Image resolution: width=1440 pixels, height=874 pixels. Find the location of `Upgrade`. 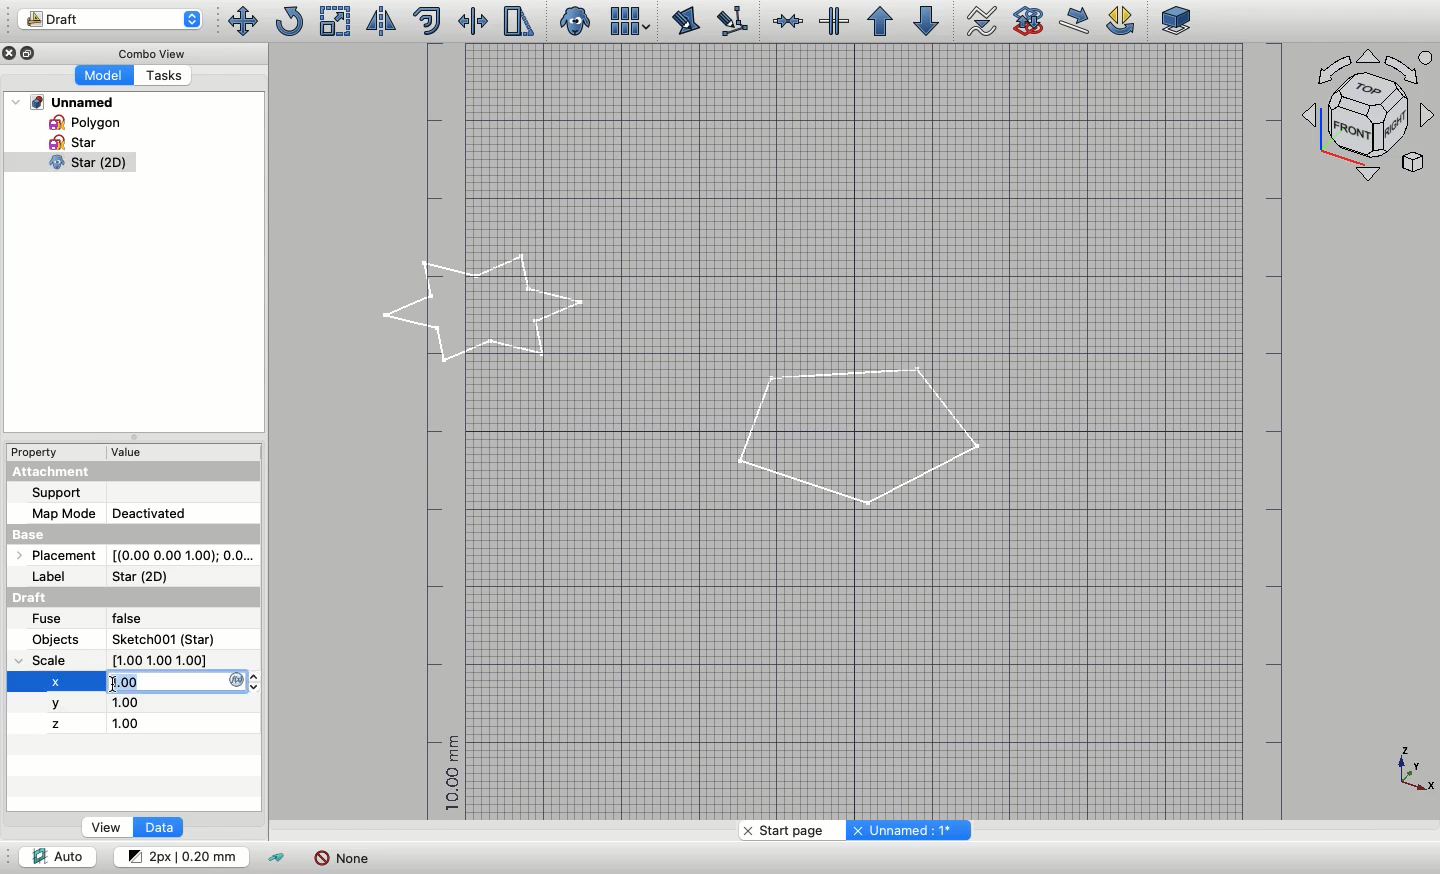

Upgrade is located at coordinates (880, 22).